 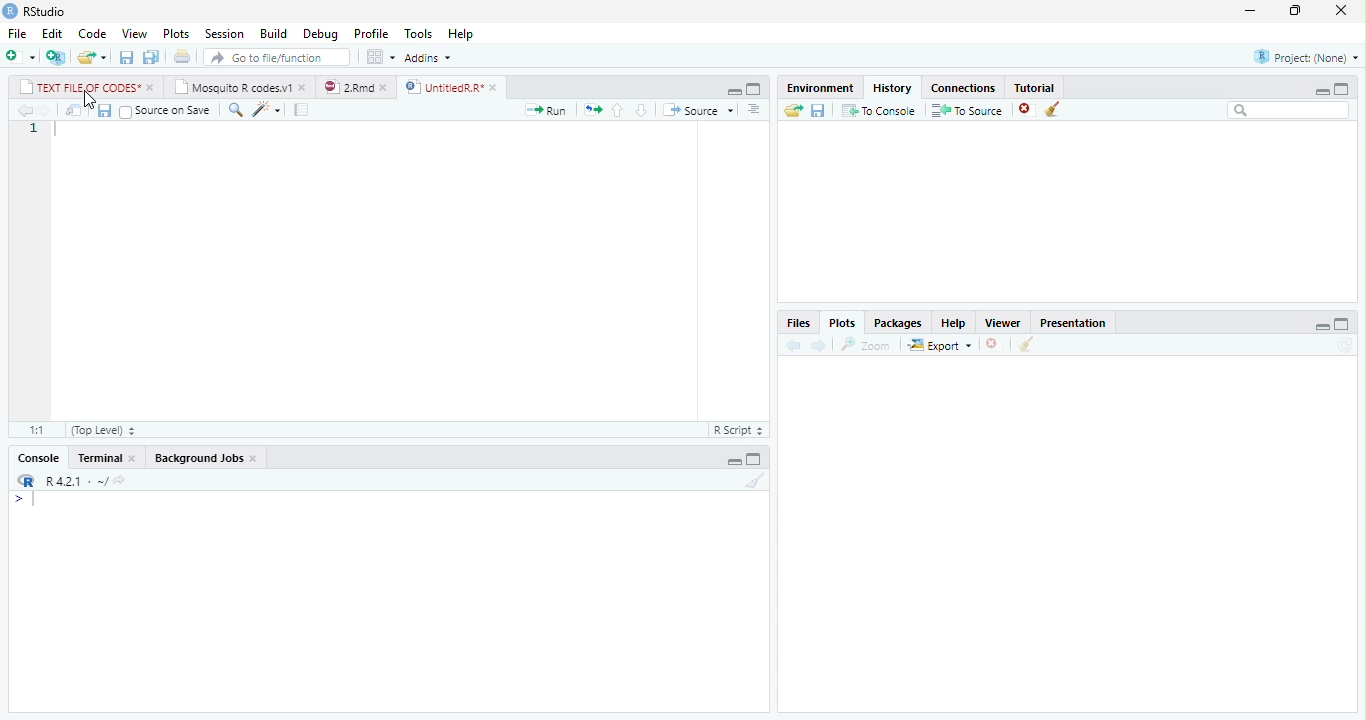 I want to click on save all, so click(x=151, y=58).